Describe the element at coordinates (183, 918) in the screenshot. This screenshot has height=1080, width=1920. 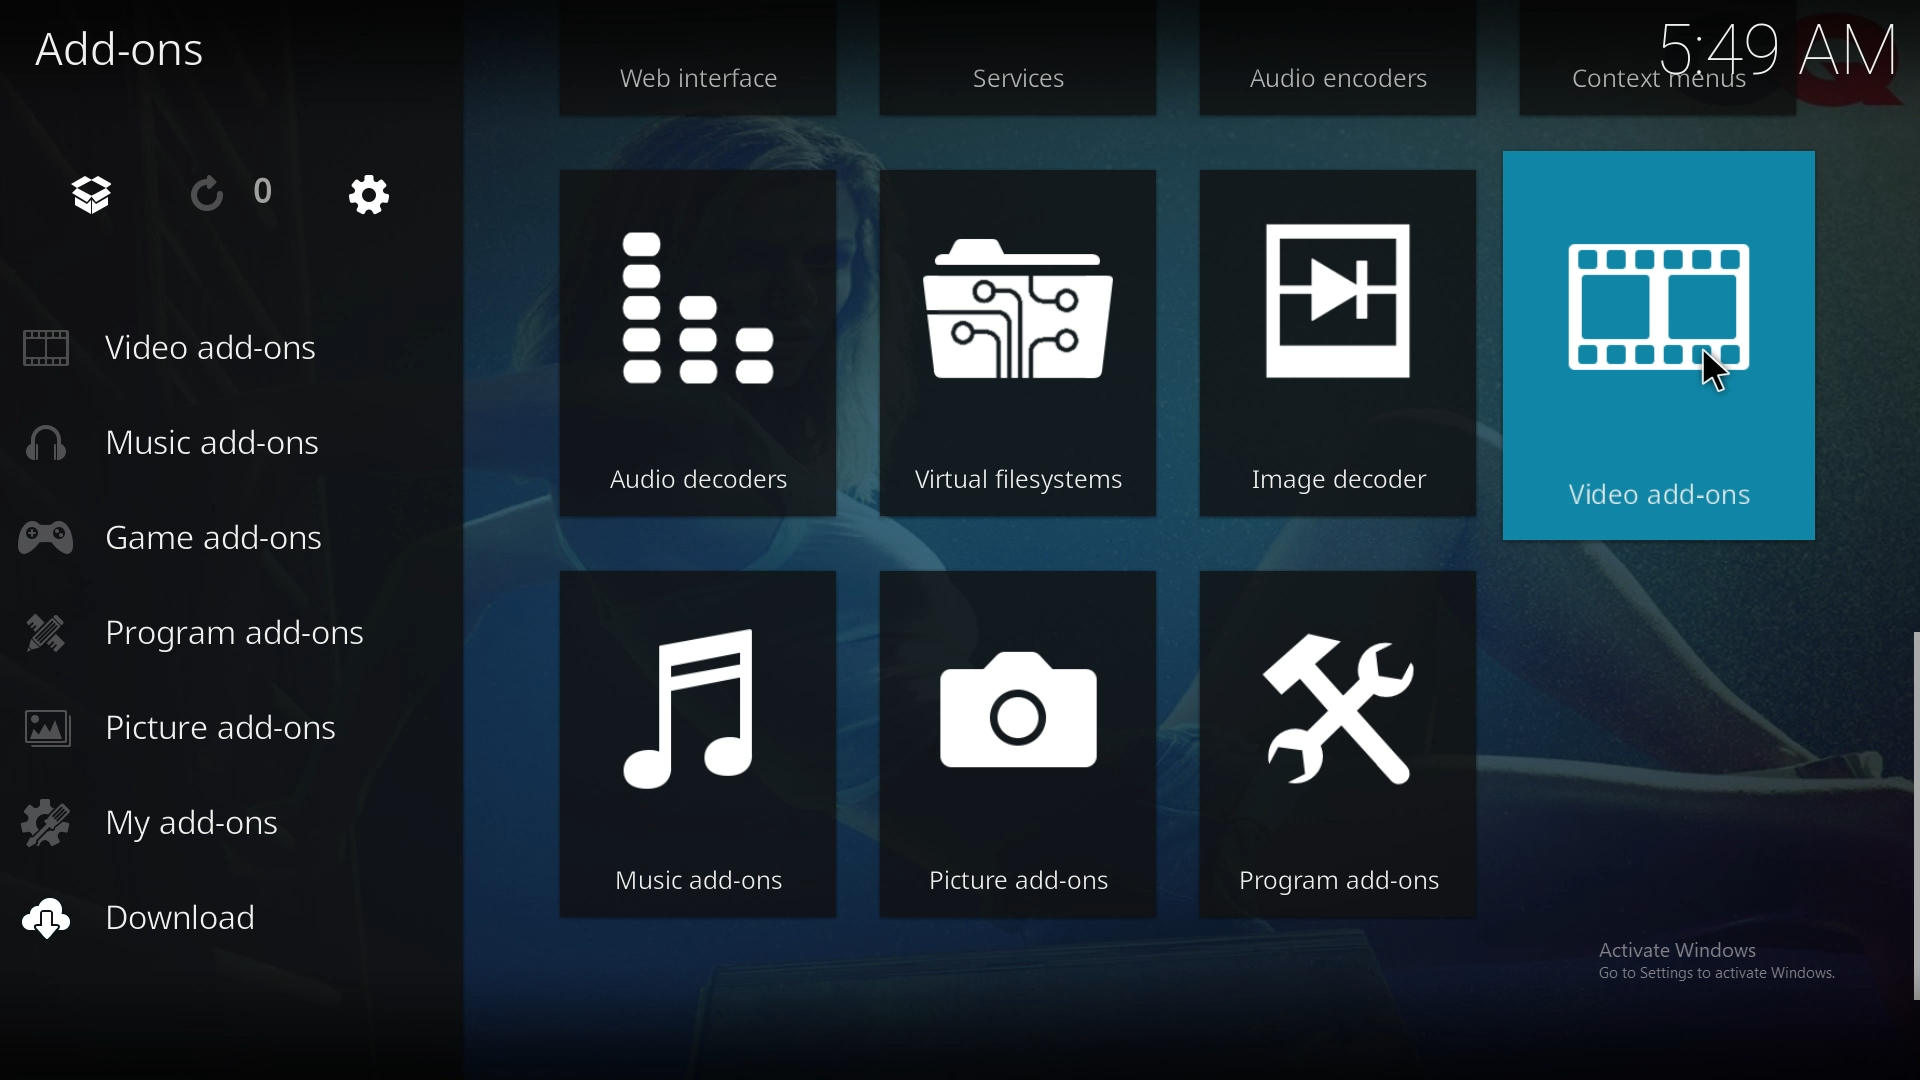
I see `download` at that location.